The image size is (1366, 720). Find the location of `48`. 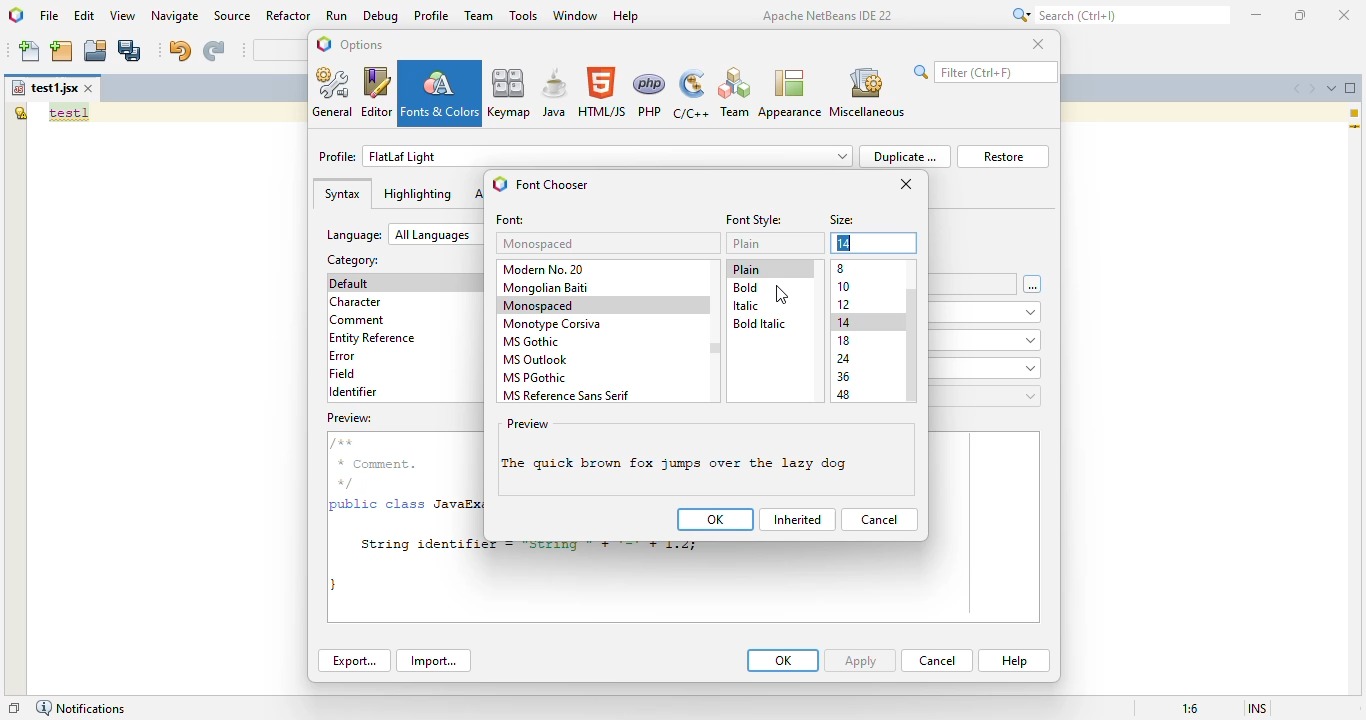

48 is located at coordinates (844, 394).